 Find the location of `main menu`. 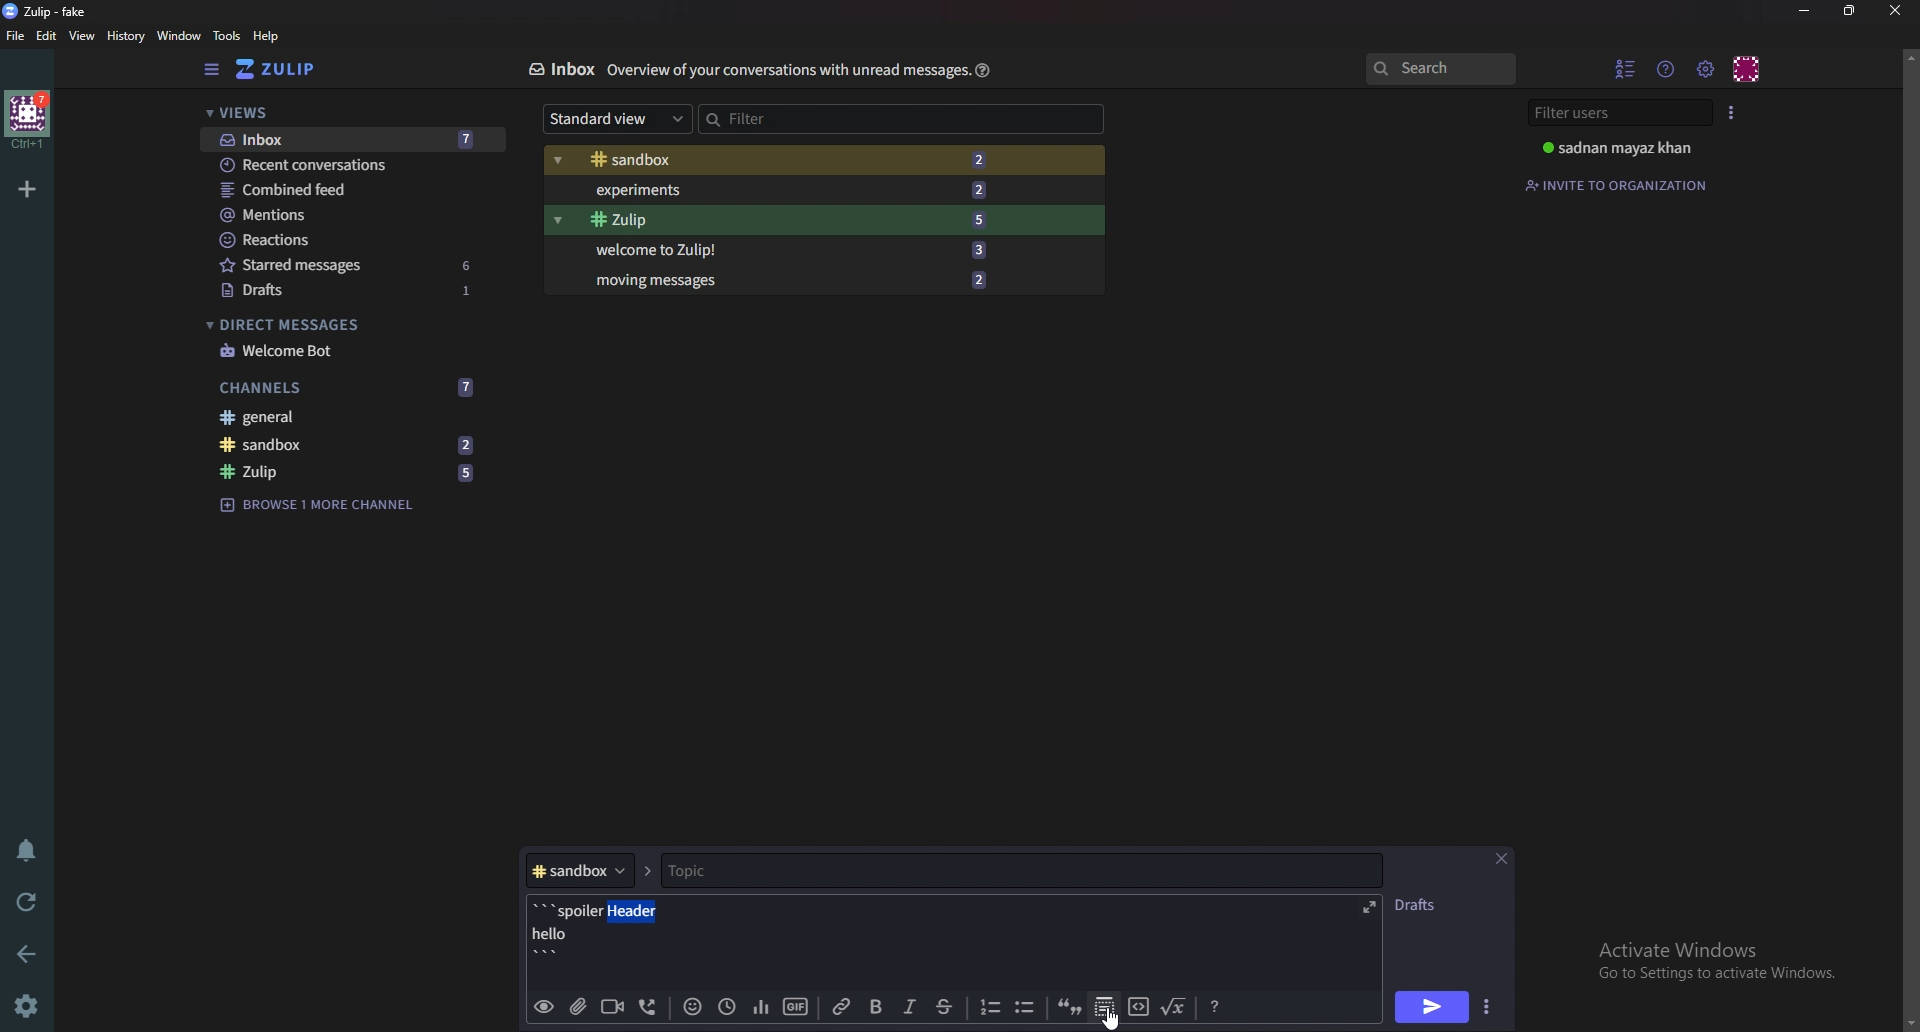

main menu is located at coordinates (1706, 68).